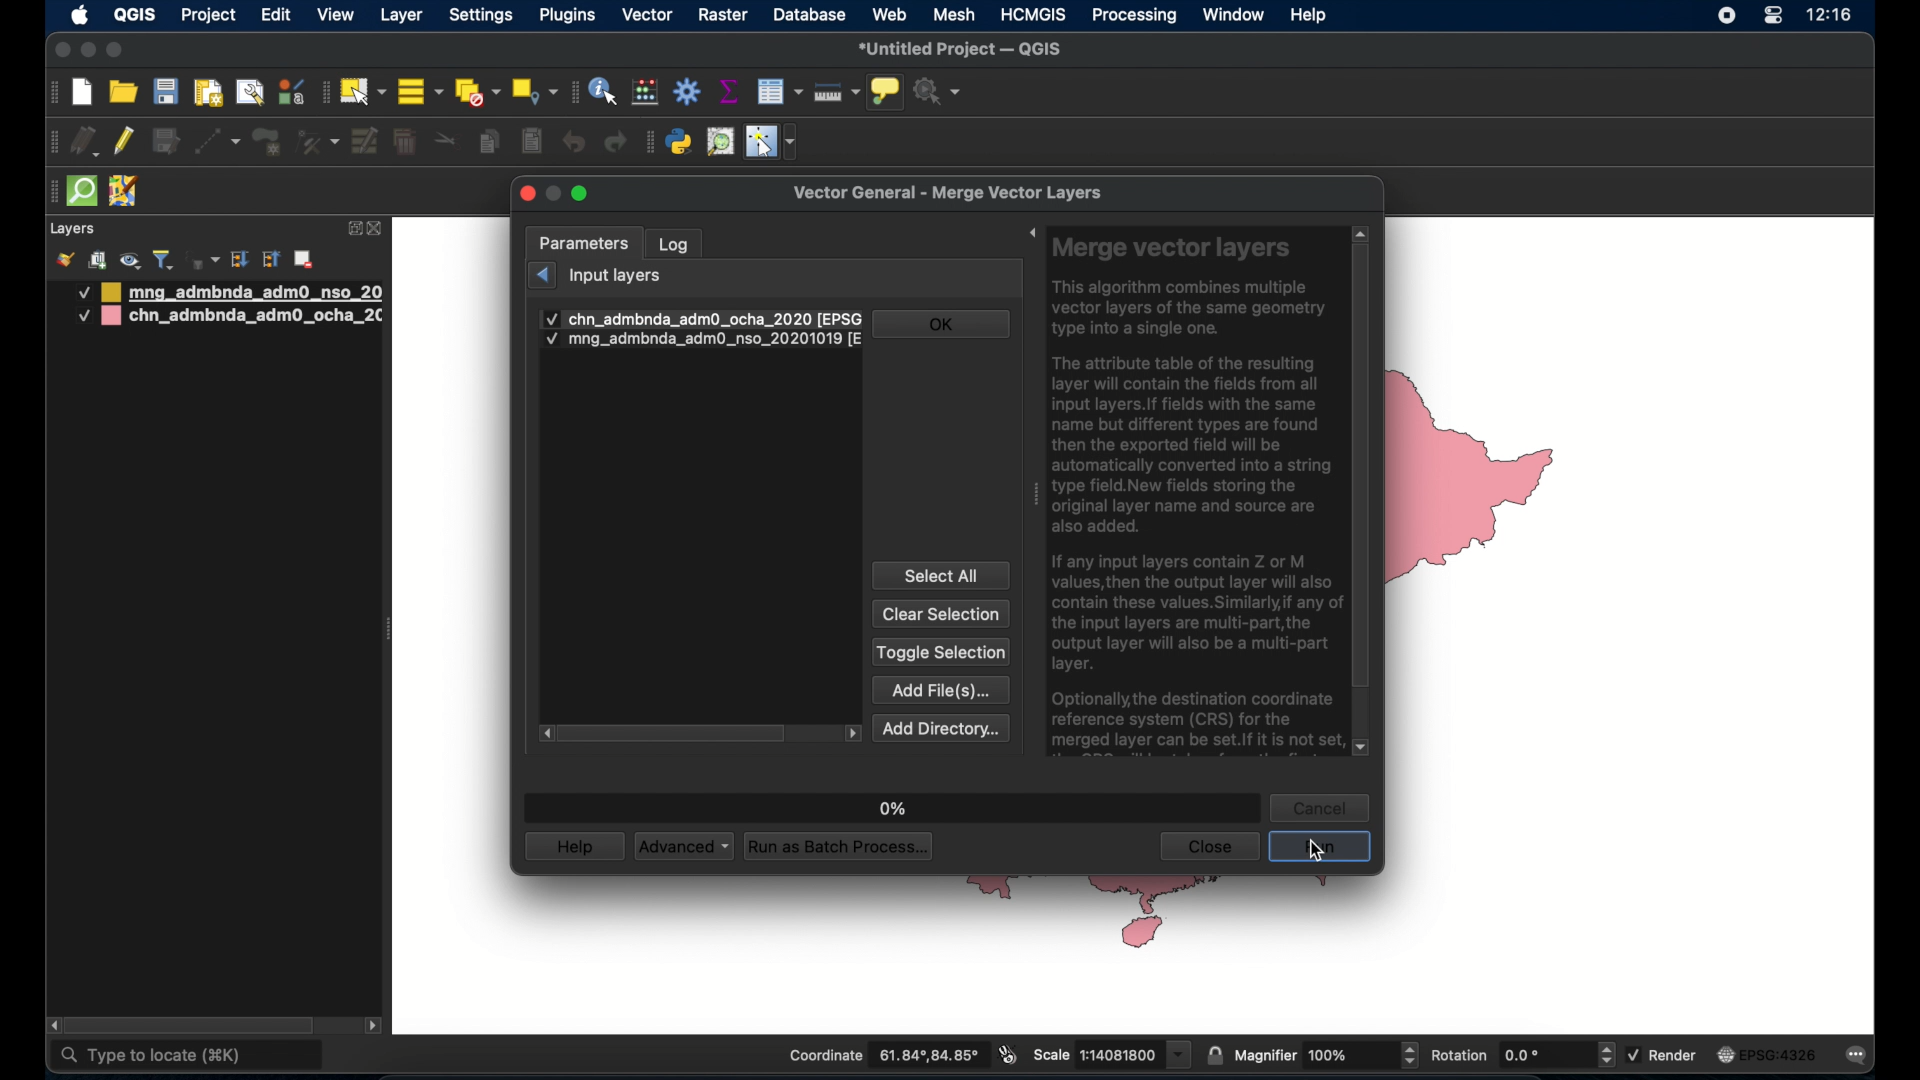 This screenshot has width=1920, height=1080. I want to click on previous, so click(541, 274).